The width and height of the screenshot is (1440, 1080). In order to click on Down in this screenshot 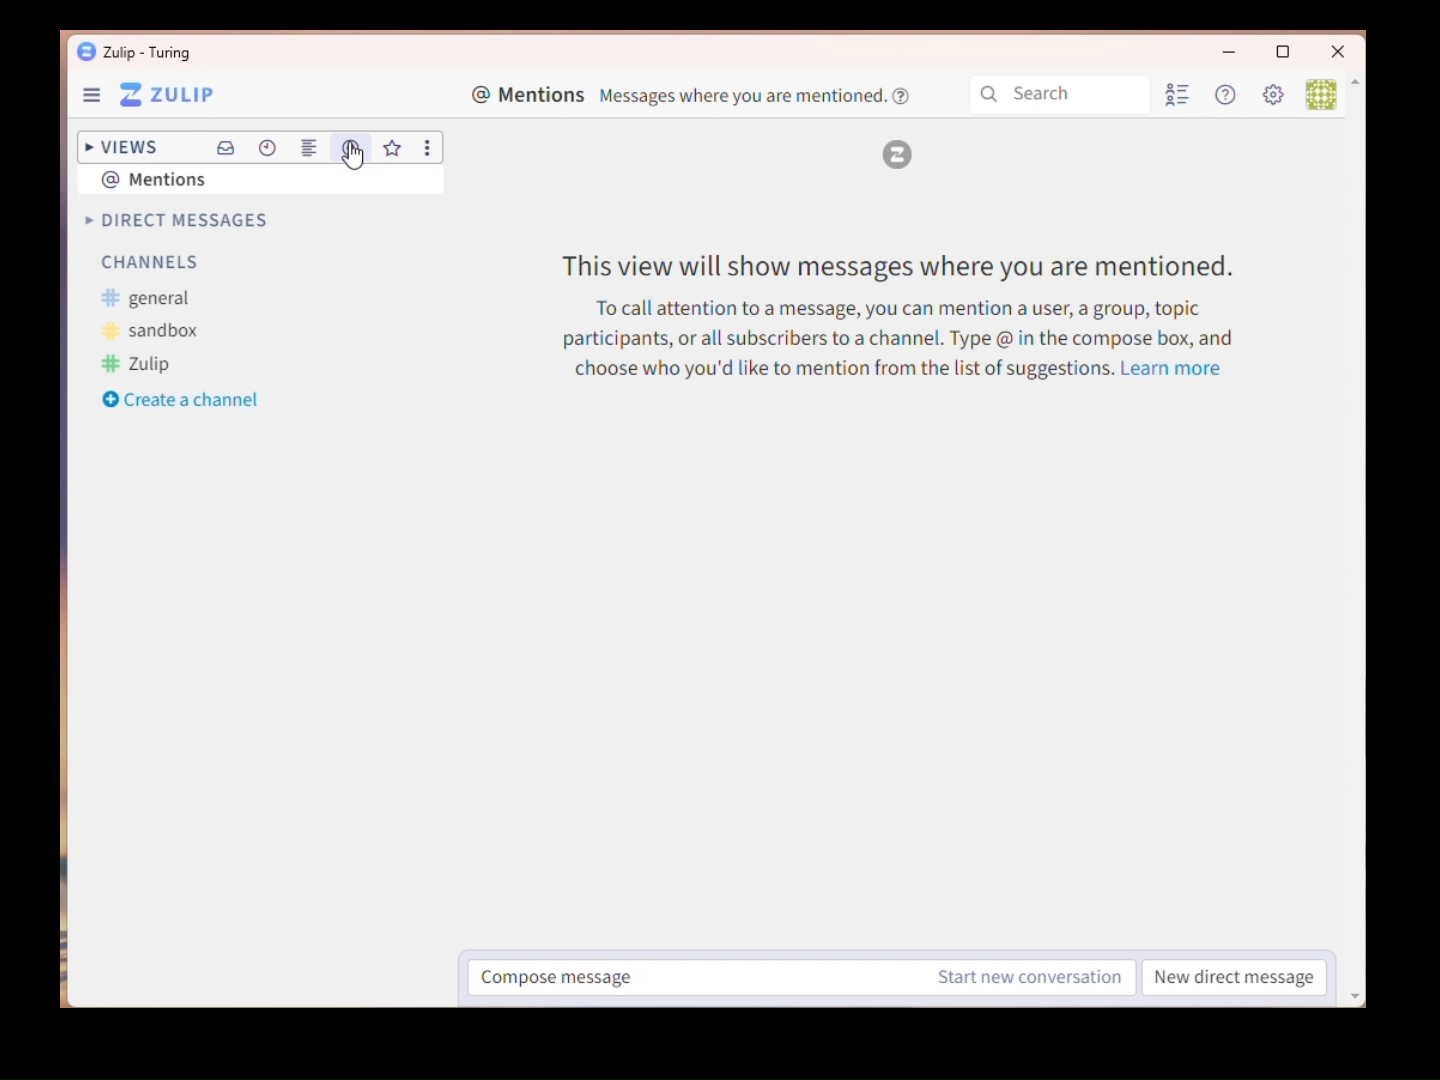, I will do `click(1358, 986)`.